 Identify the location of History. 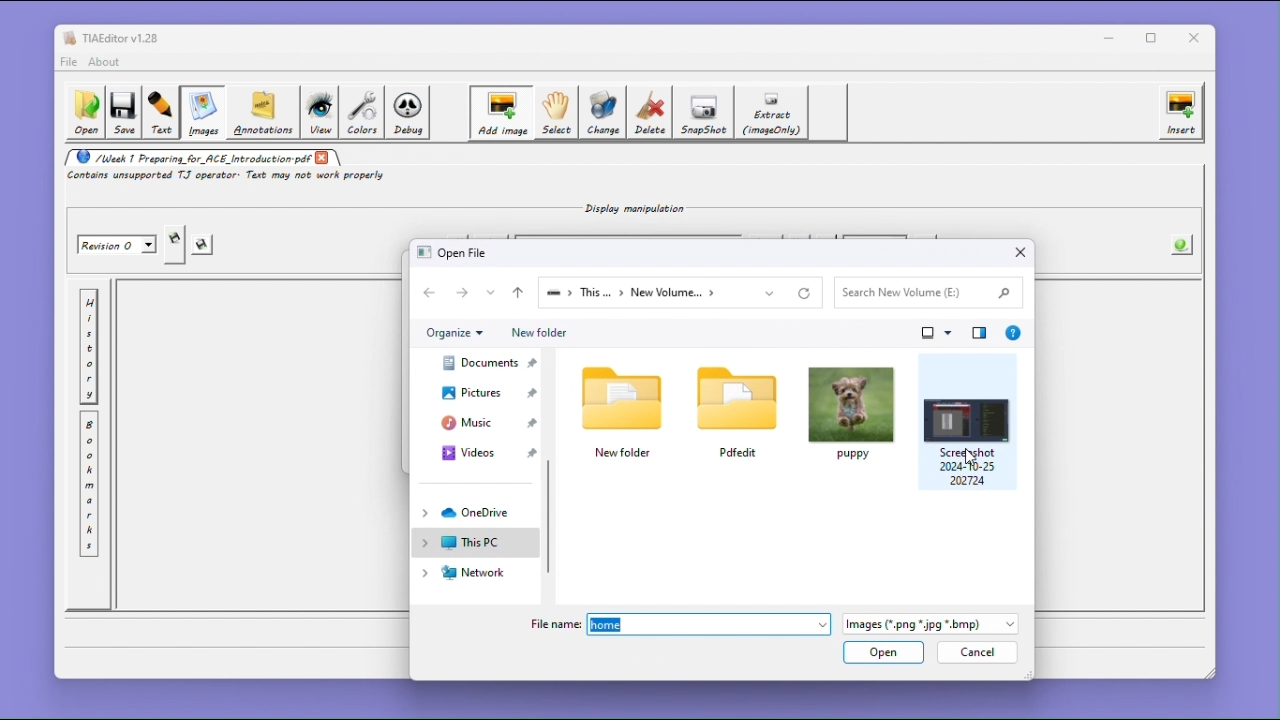
(89, 347).